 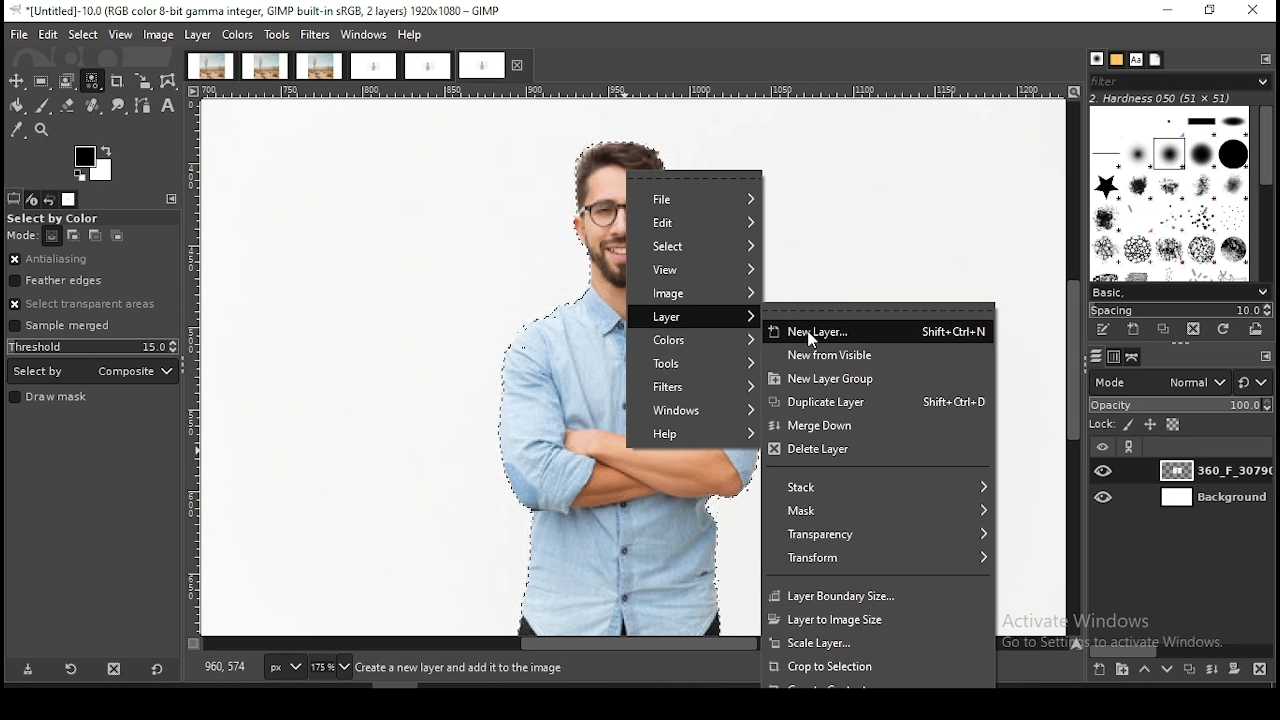 What do you see at coordinates (364, 35) in the screenshot?
I see `windows` at bounding box center [364, 35].